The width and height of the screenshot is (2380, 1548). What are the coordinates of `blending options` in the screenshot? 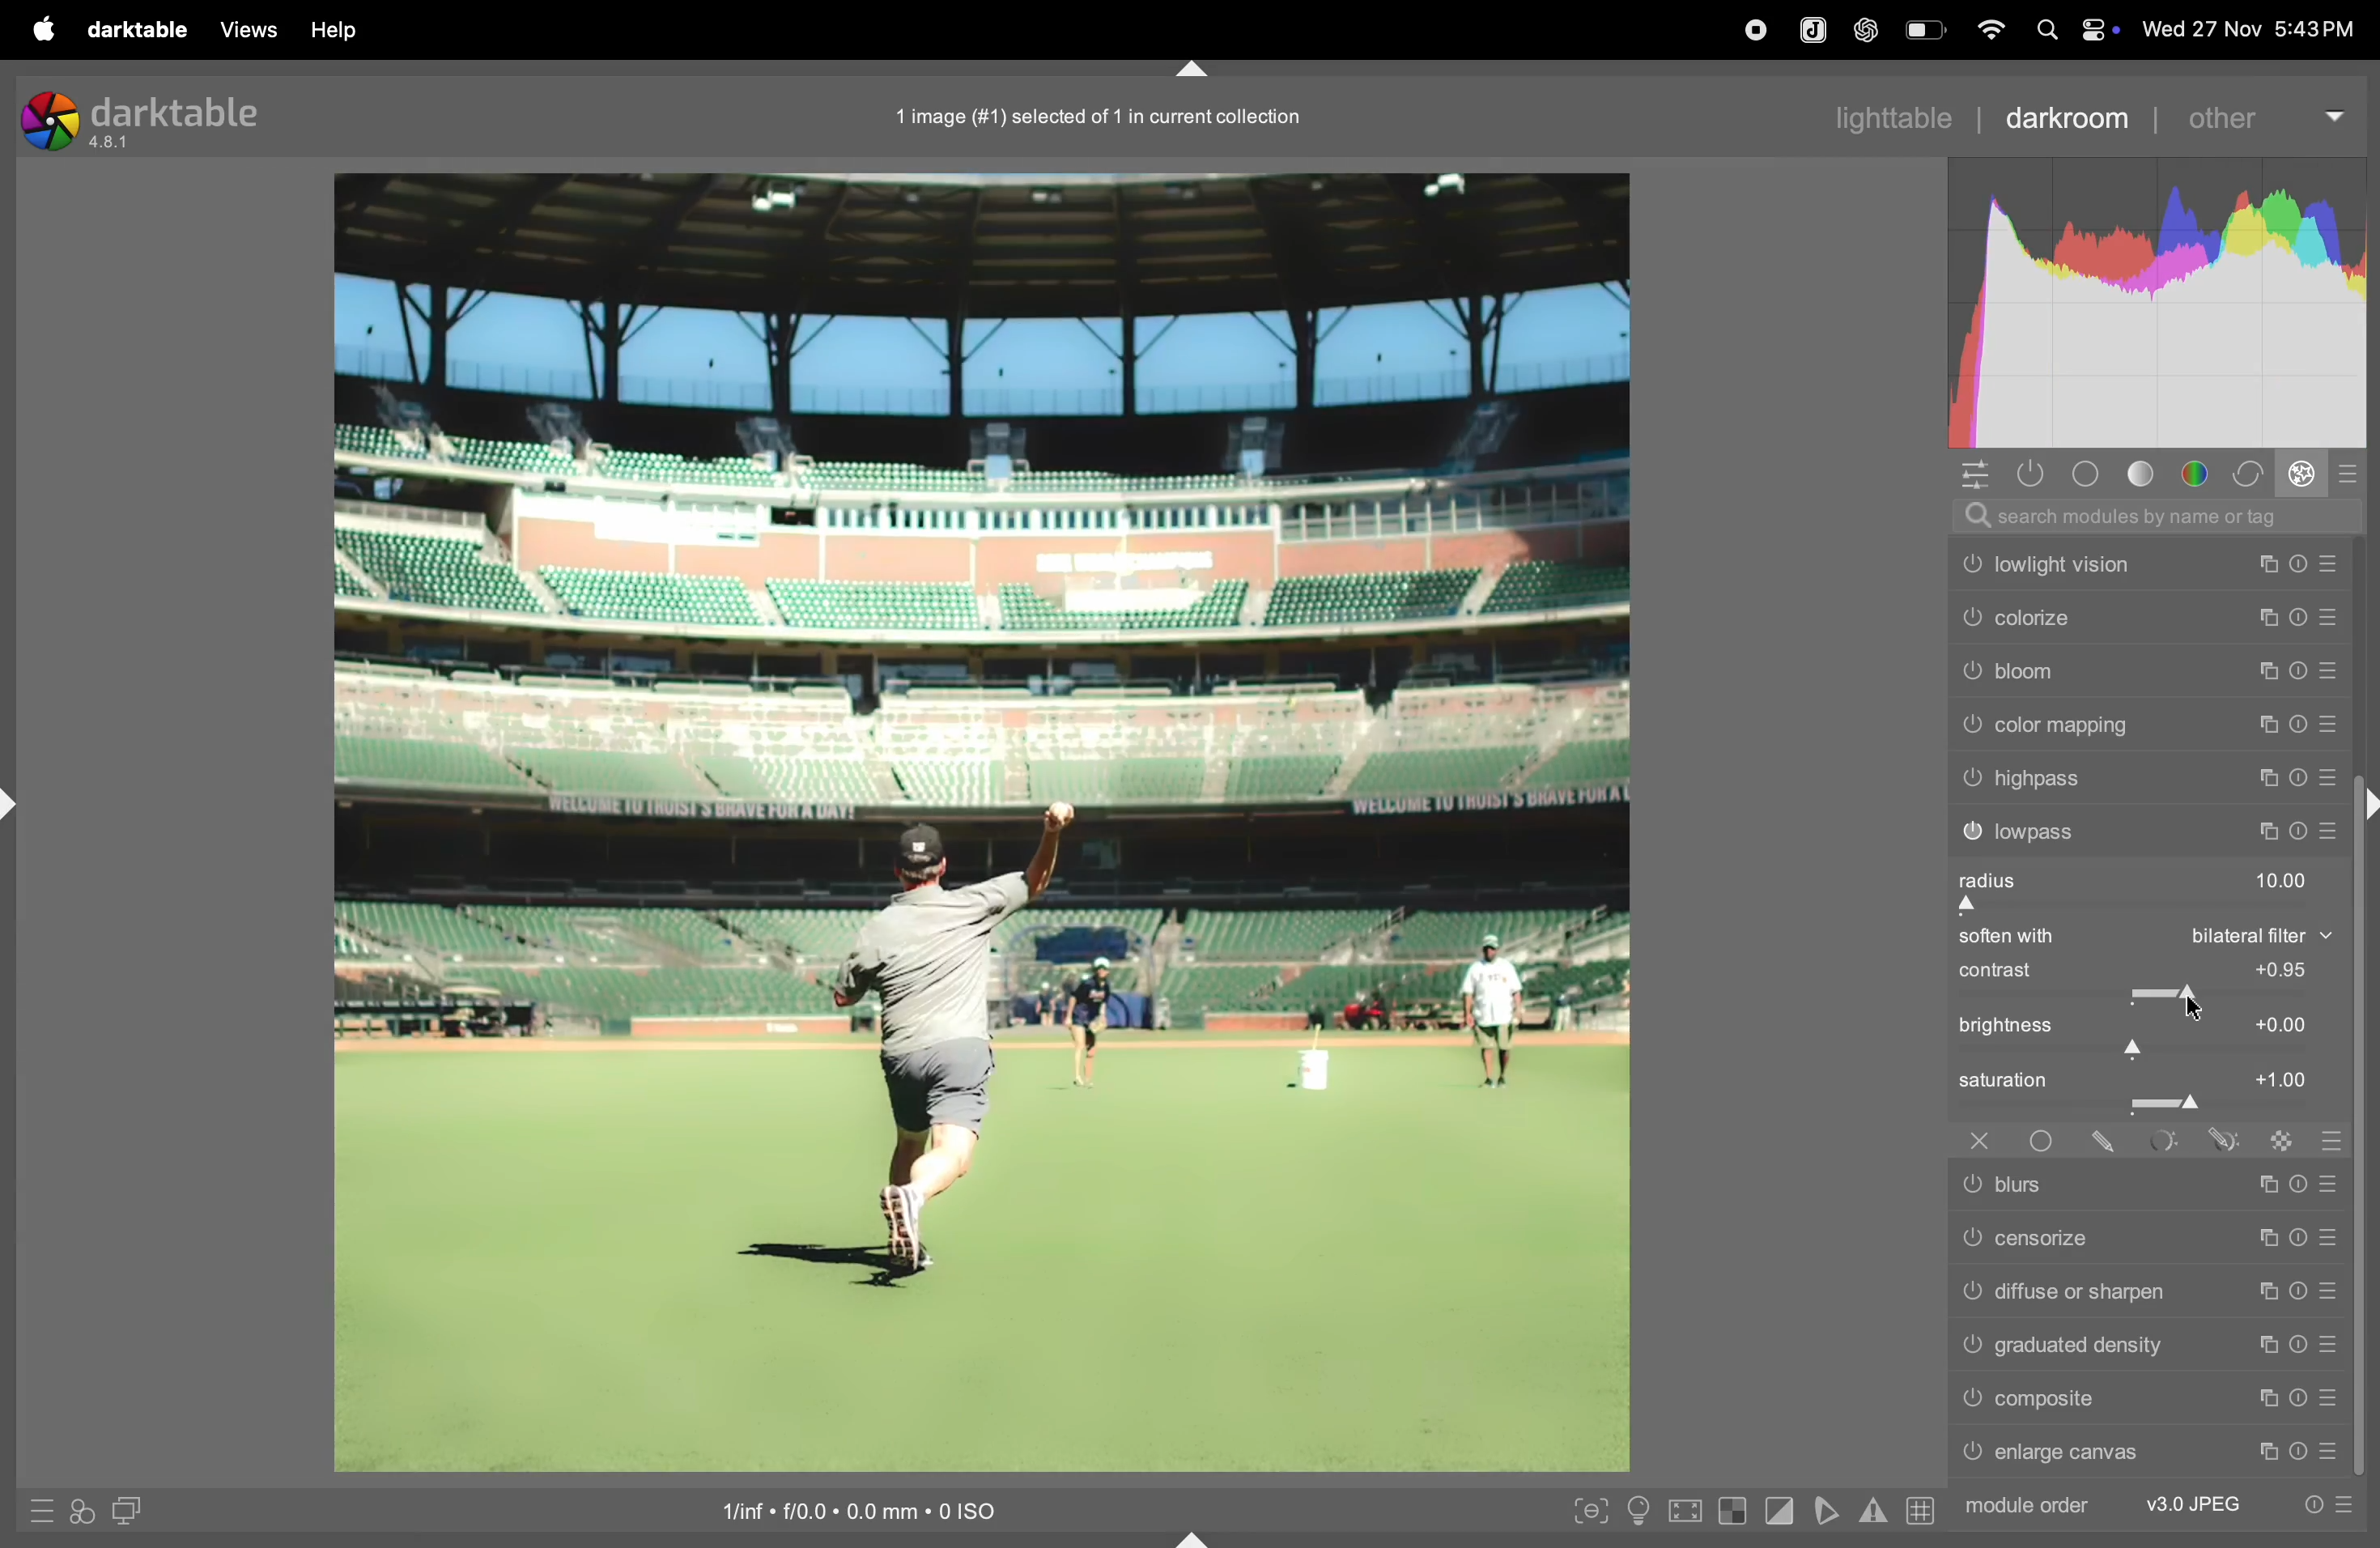 It's located at (2333, 1142).